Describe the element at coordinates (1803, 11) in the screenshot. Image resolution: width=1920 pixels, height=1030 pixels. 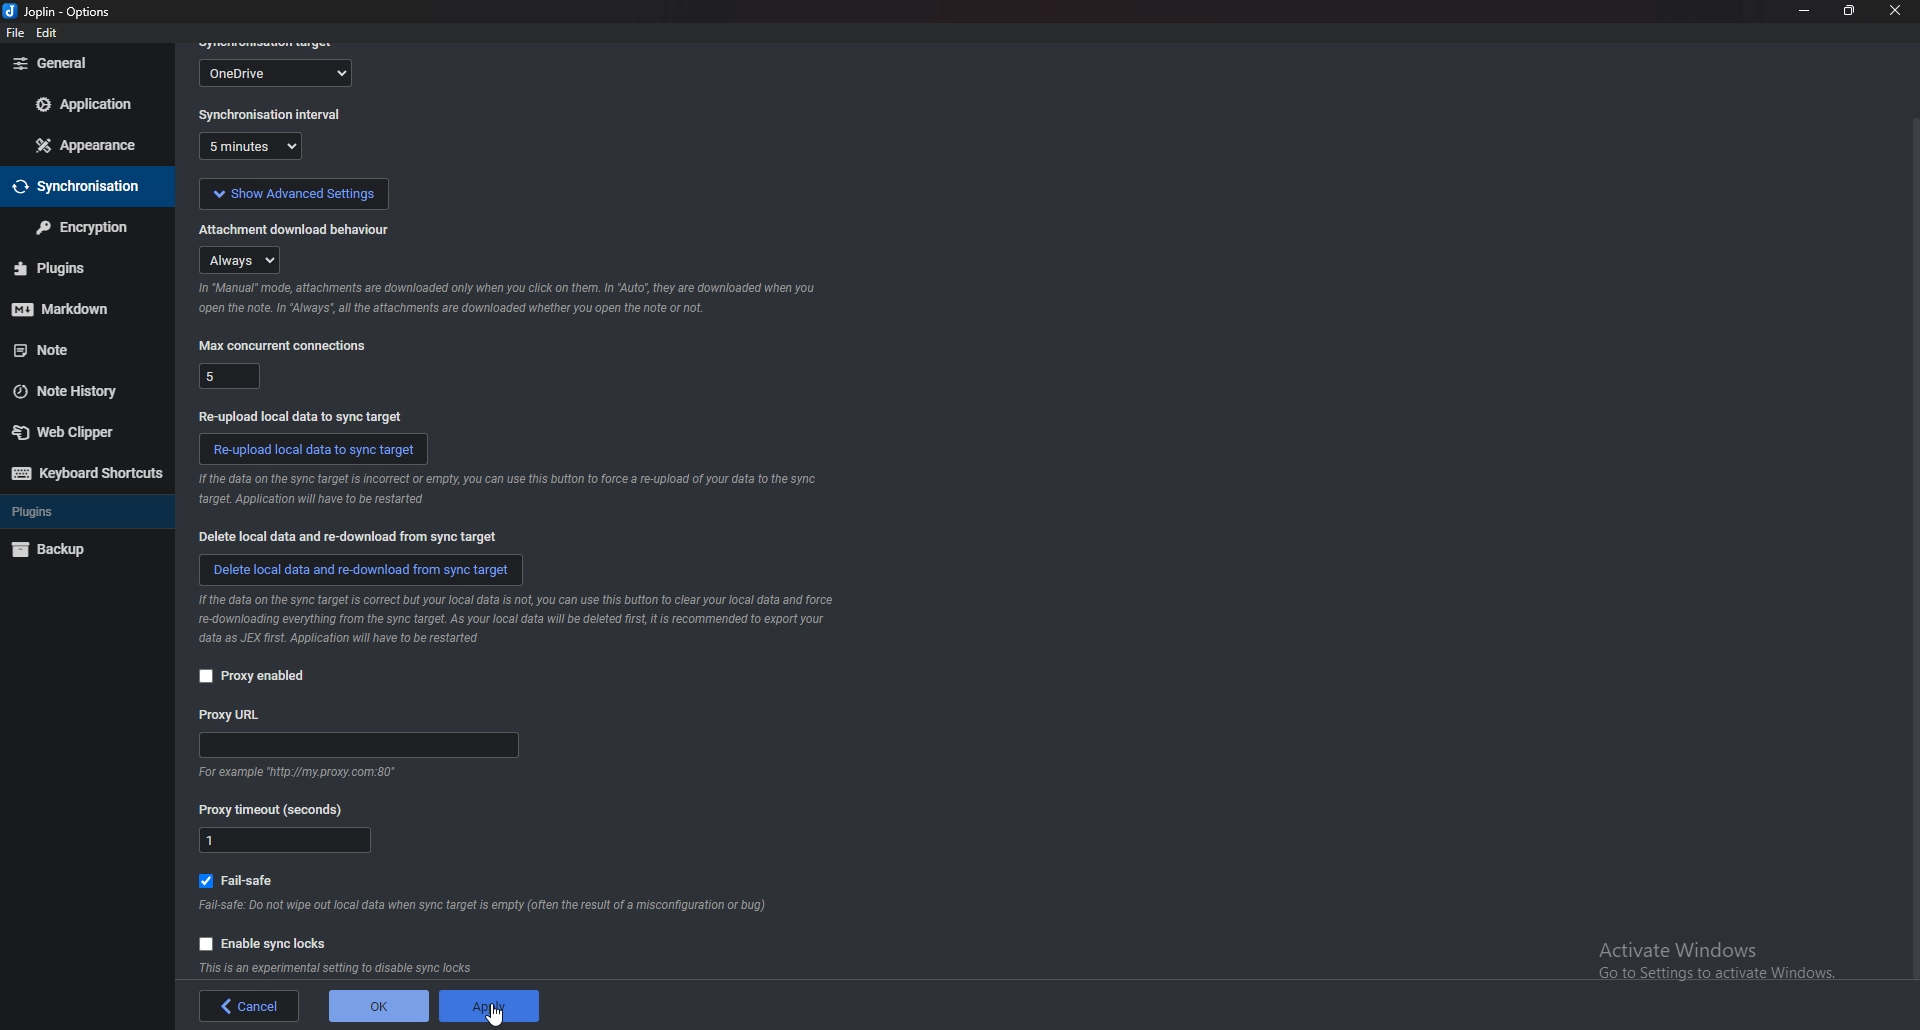
I see `minimize` at that location.